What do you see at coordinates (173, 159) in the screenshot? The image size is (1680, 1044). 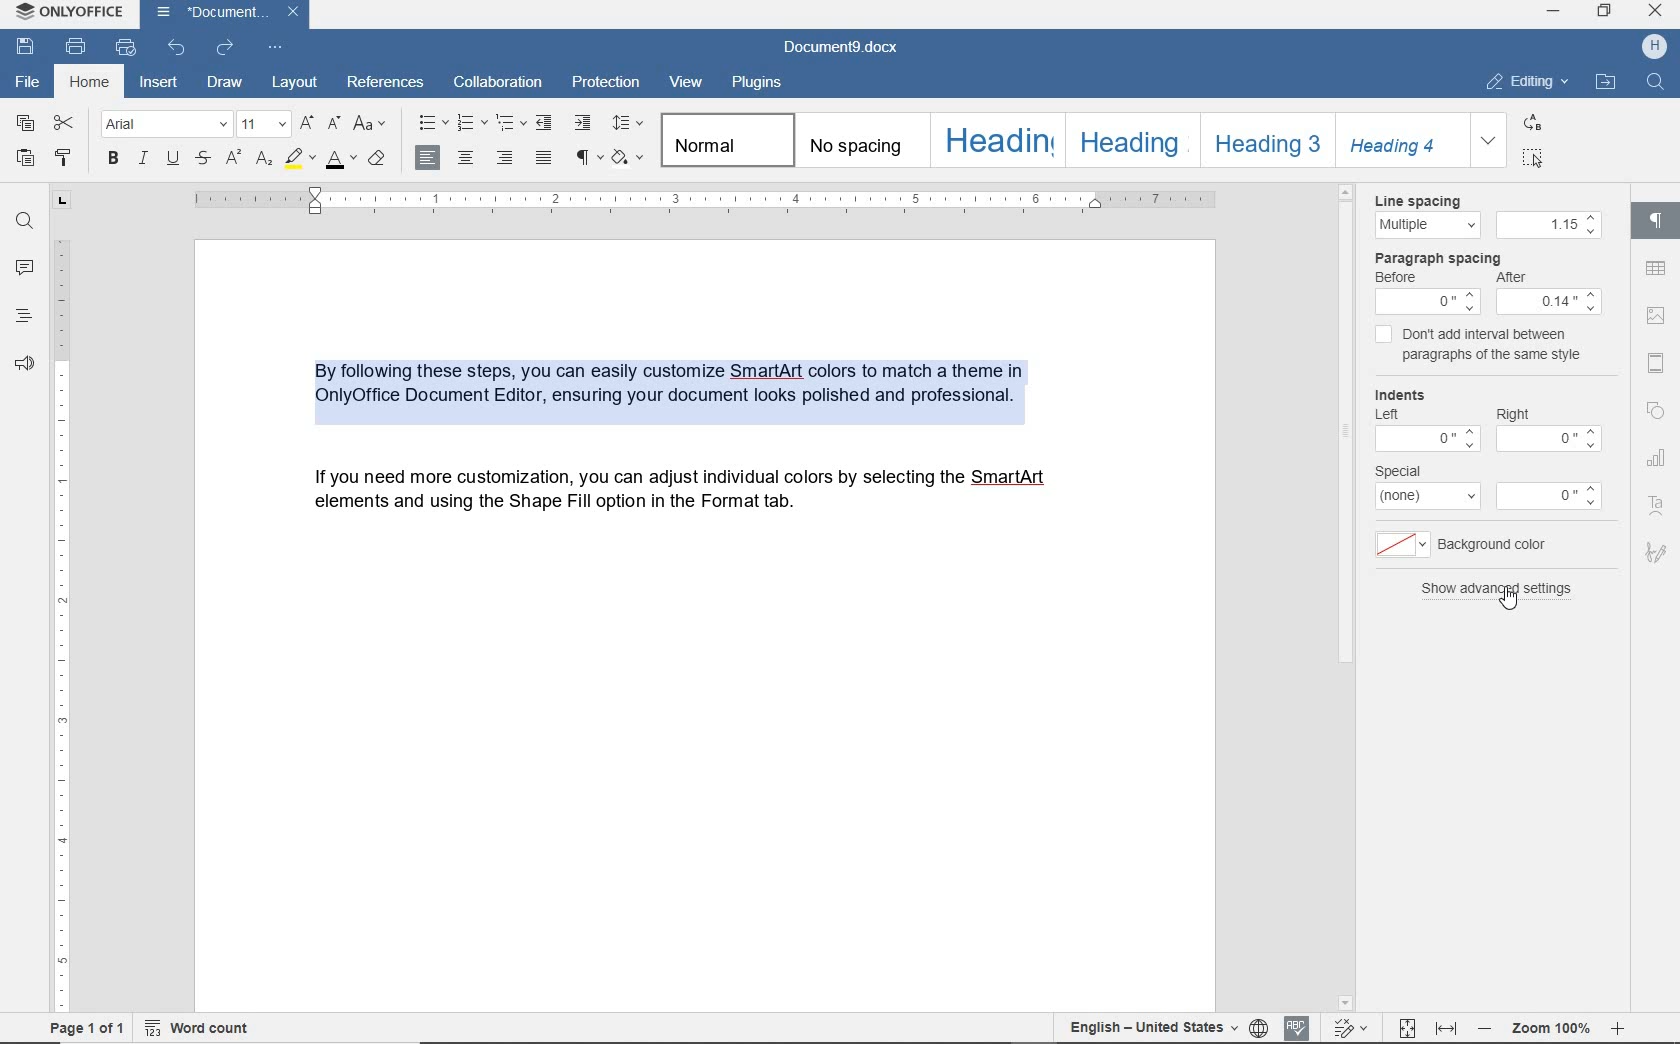 I see `underline` at bounding box center [173, 159].